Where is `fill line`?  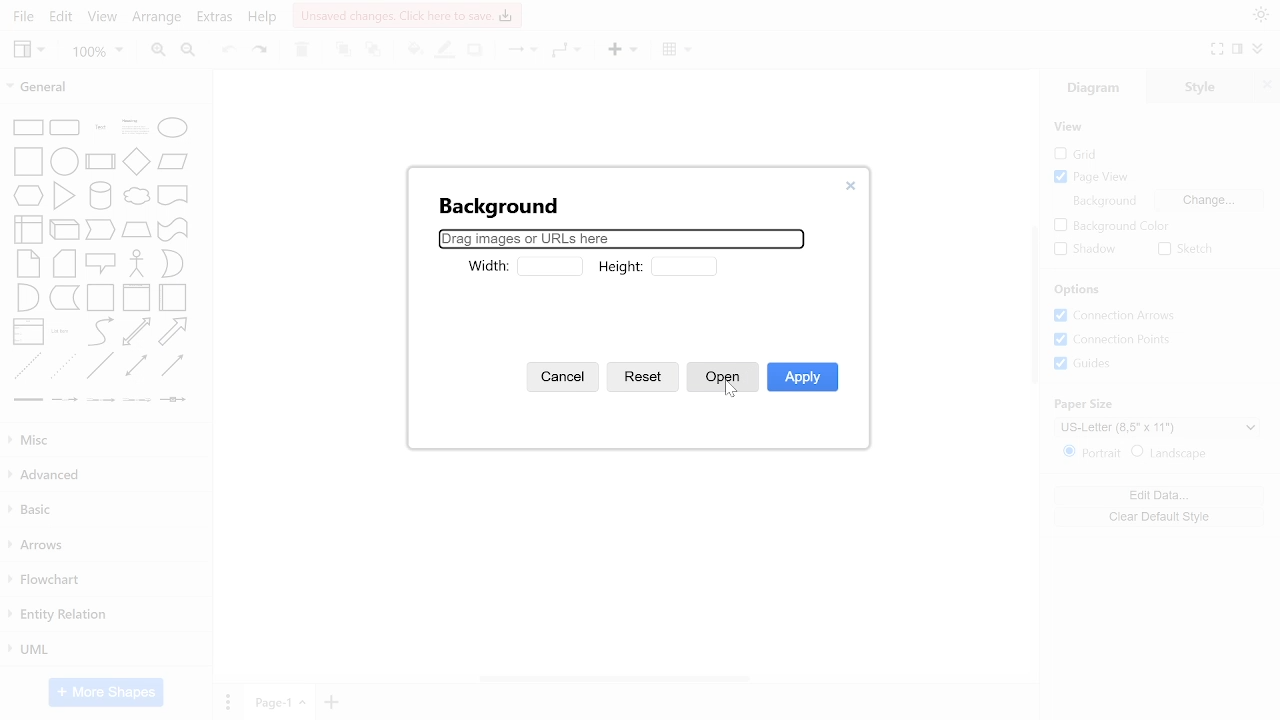
fill line is located at coordinates (446, 51).